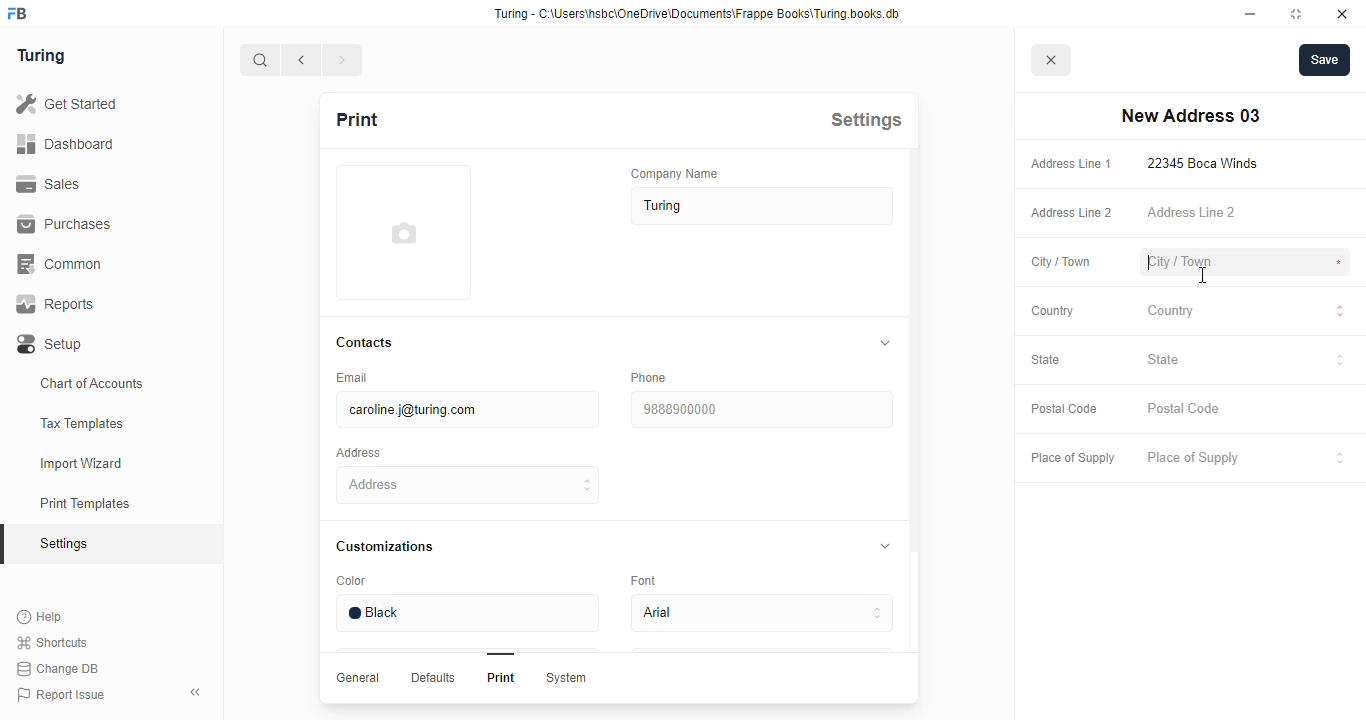 Image resolution: width=1366 pixels, height=720 pixels. What do you see at coordinates (52, 184) in the screenshot?
I see `sales` at bounding box center [52, 184].